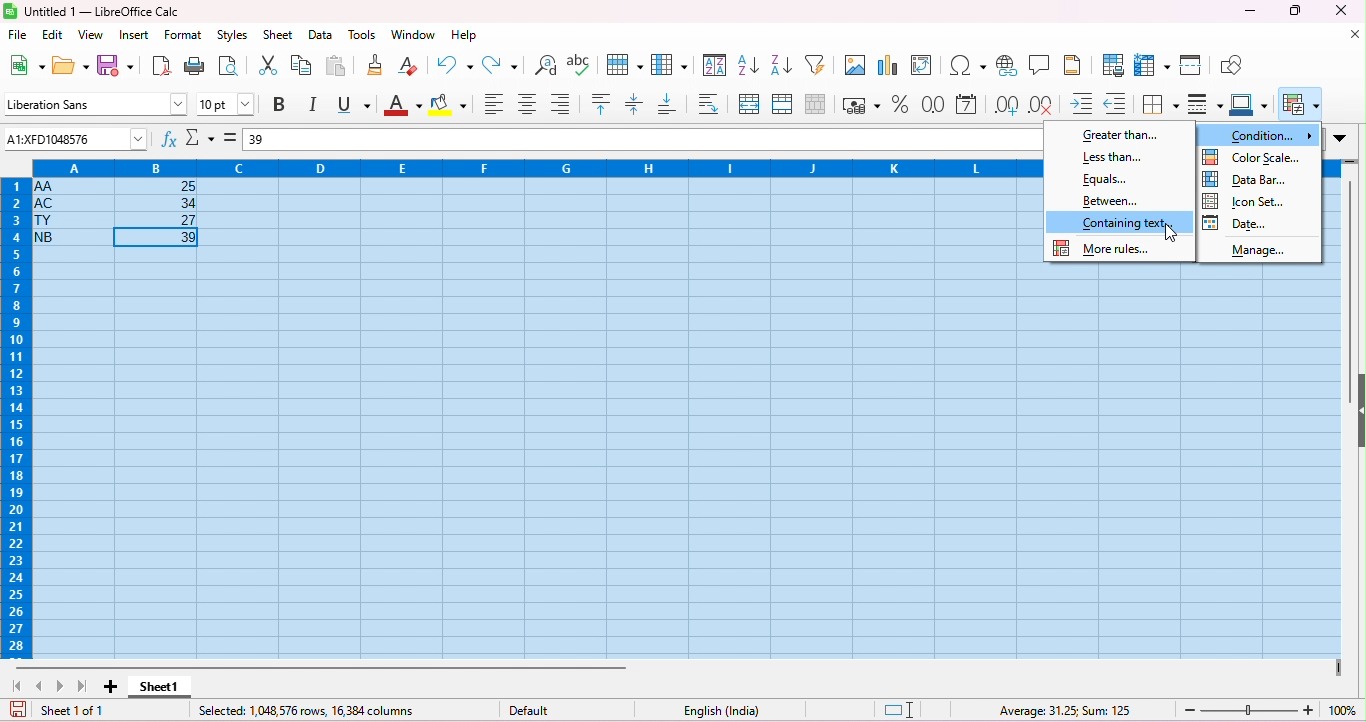 Image resolution: width=1366 pixels, height=722 pixels. Describe the element at coordinates (171, 140) in the screenshot. I see `function wizard` at that location.